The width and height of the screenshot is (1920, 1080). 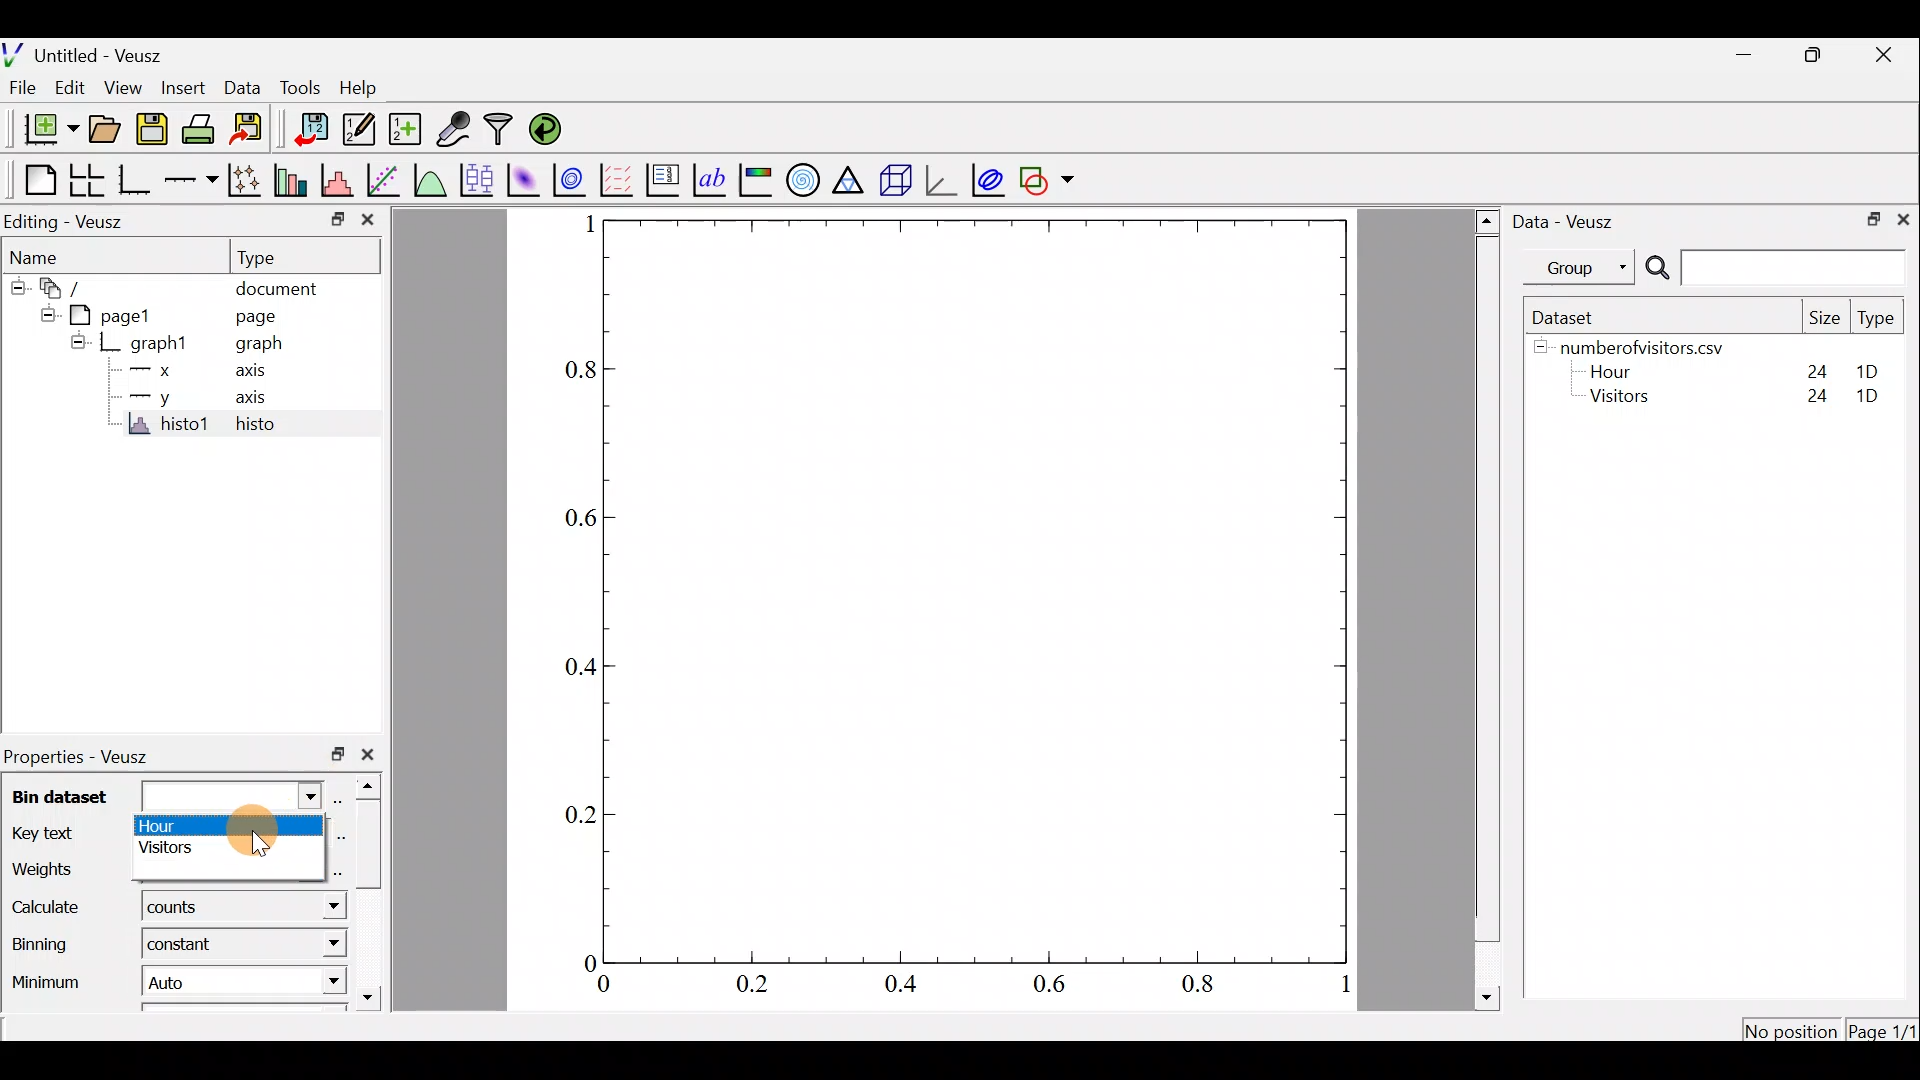 I want to click on hide sub menu, so click(x=73, y=345).